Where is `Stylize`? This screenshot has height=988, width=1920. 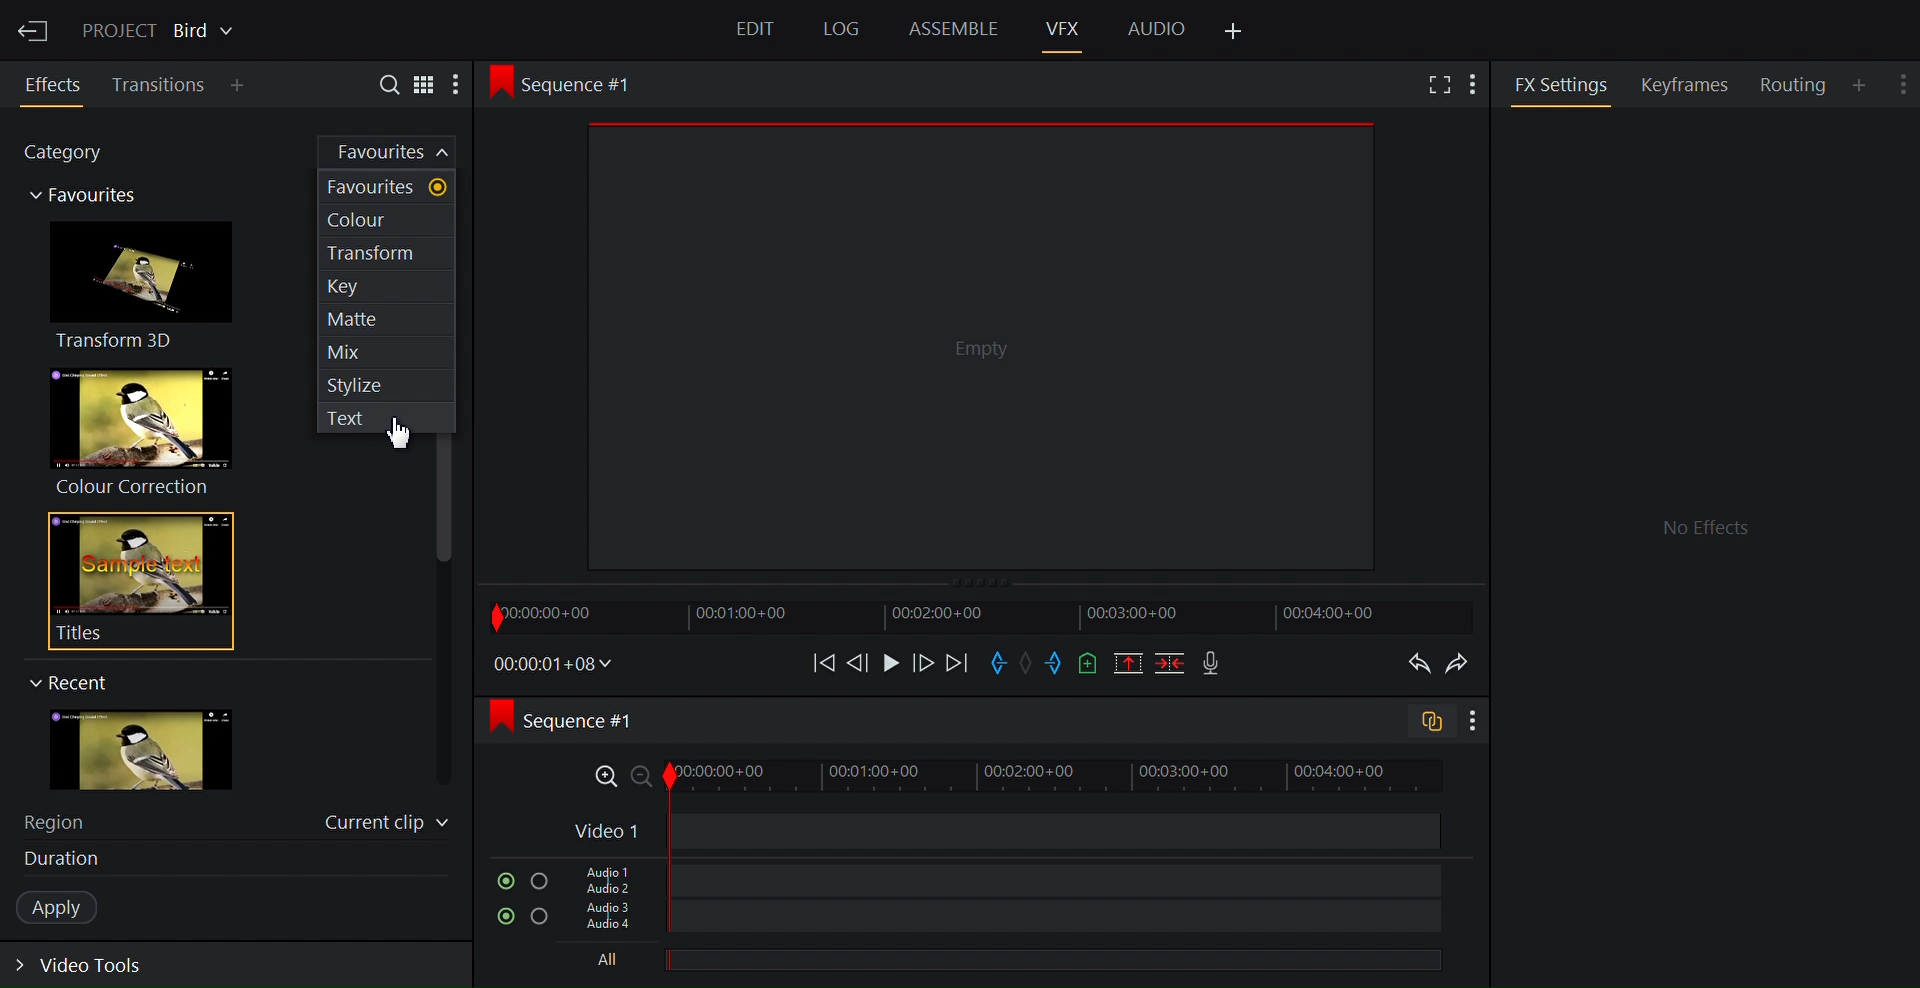
Stylize is located at coordinates (388, 384).